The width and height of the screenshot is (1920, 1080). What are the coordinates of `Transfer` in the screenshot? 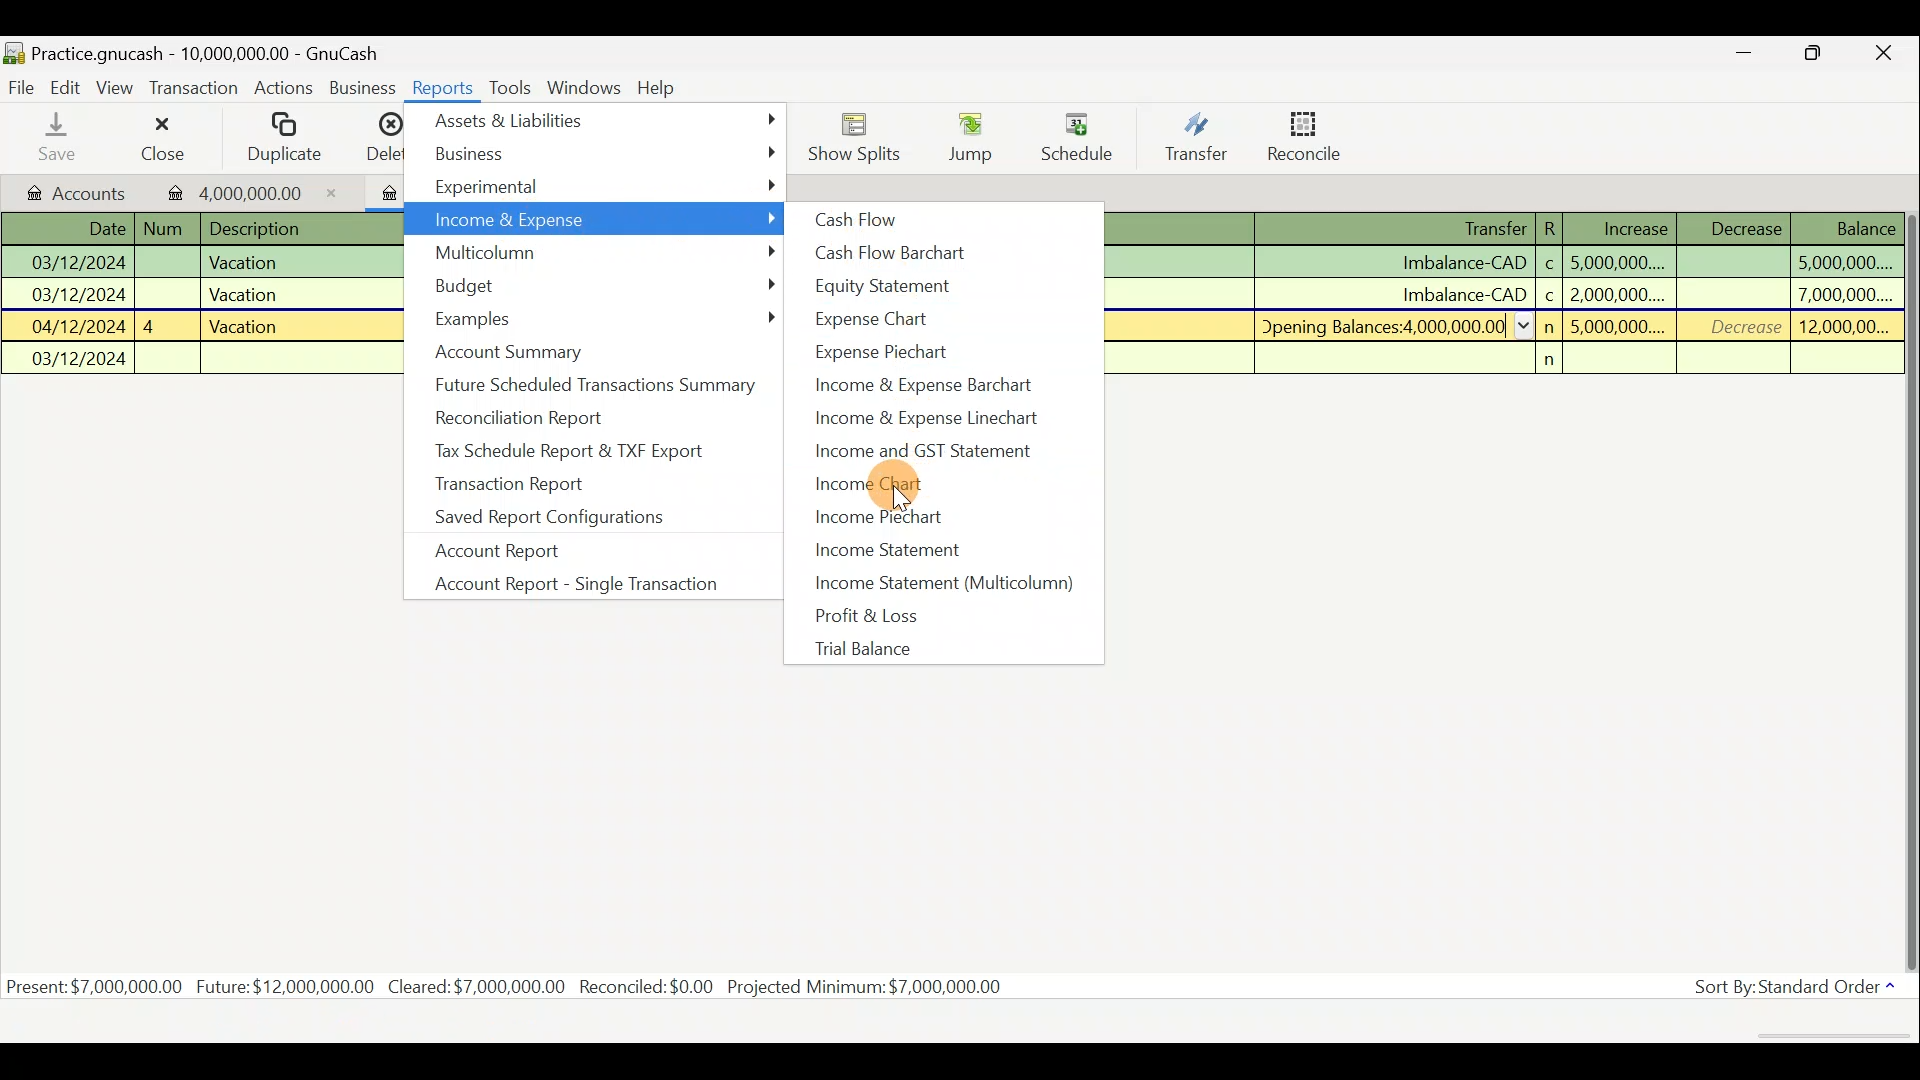 It's located at (1192, 140).